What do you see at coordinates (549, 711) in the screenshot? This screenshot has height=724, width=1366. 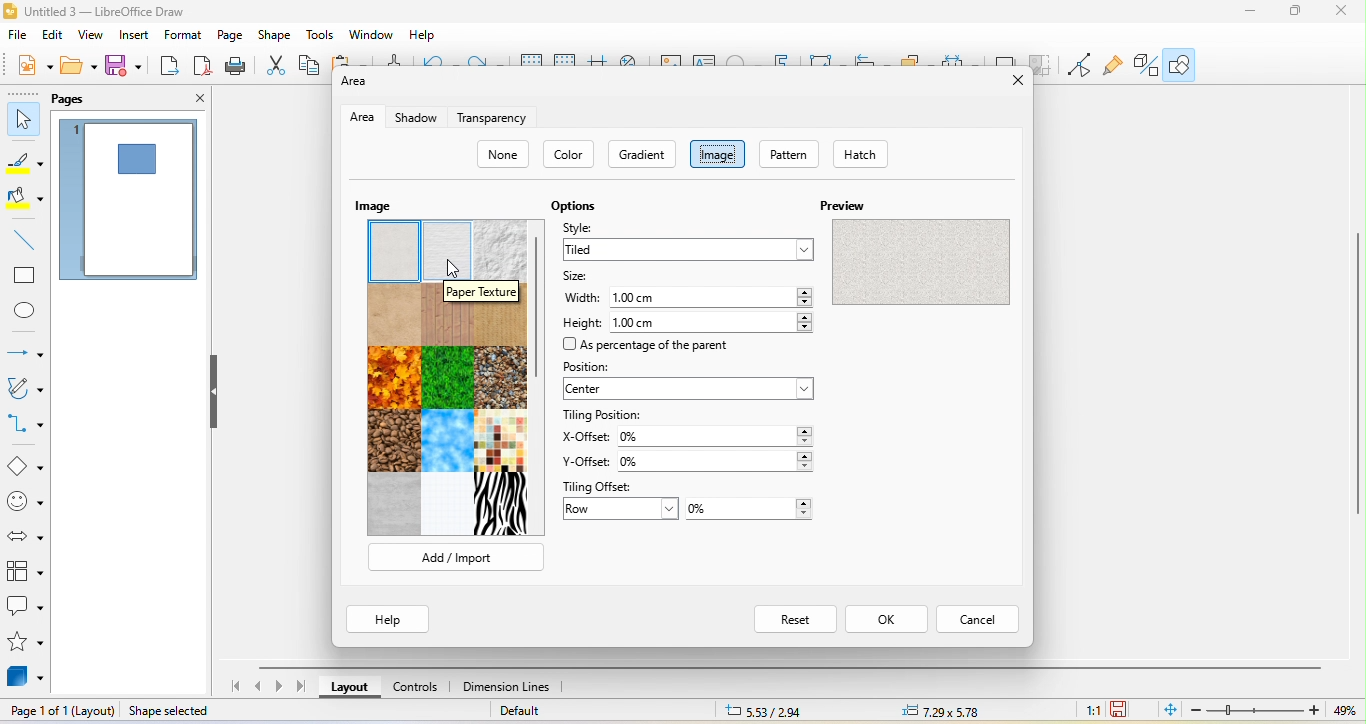 I see `default` at bounding box center [549, 711].